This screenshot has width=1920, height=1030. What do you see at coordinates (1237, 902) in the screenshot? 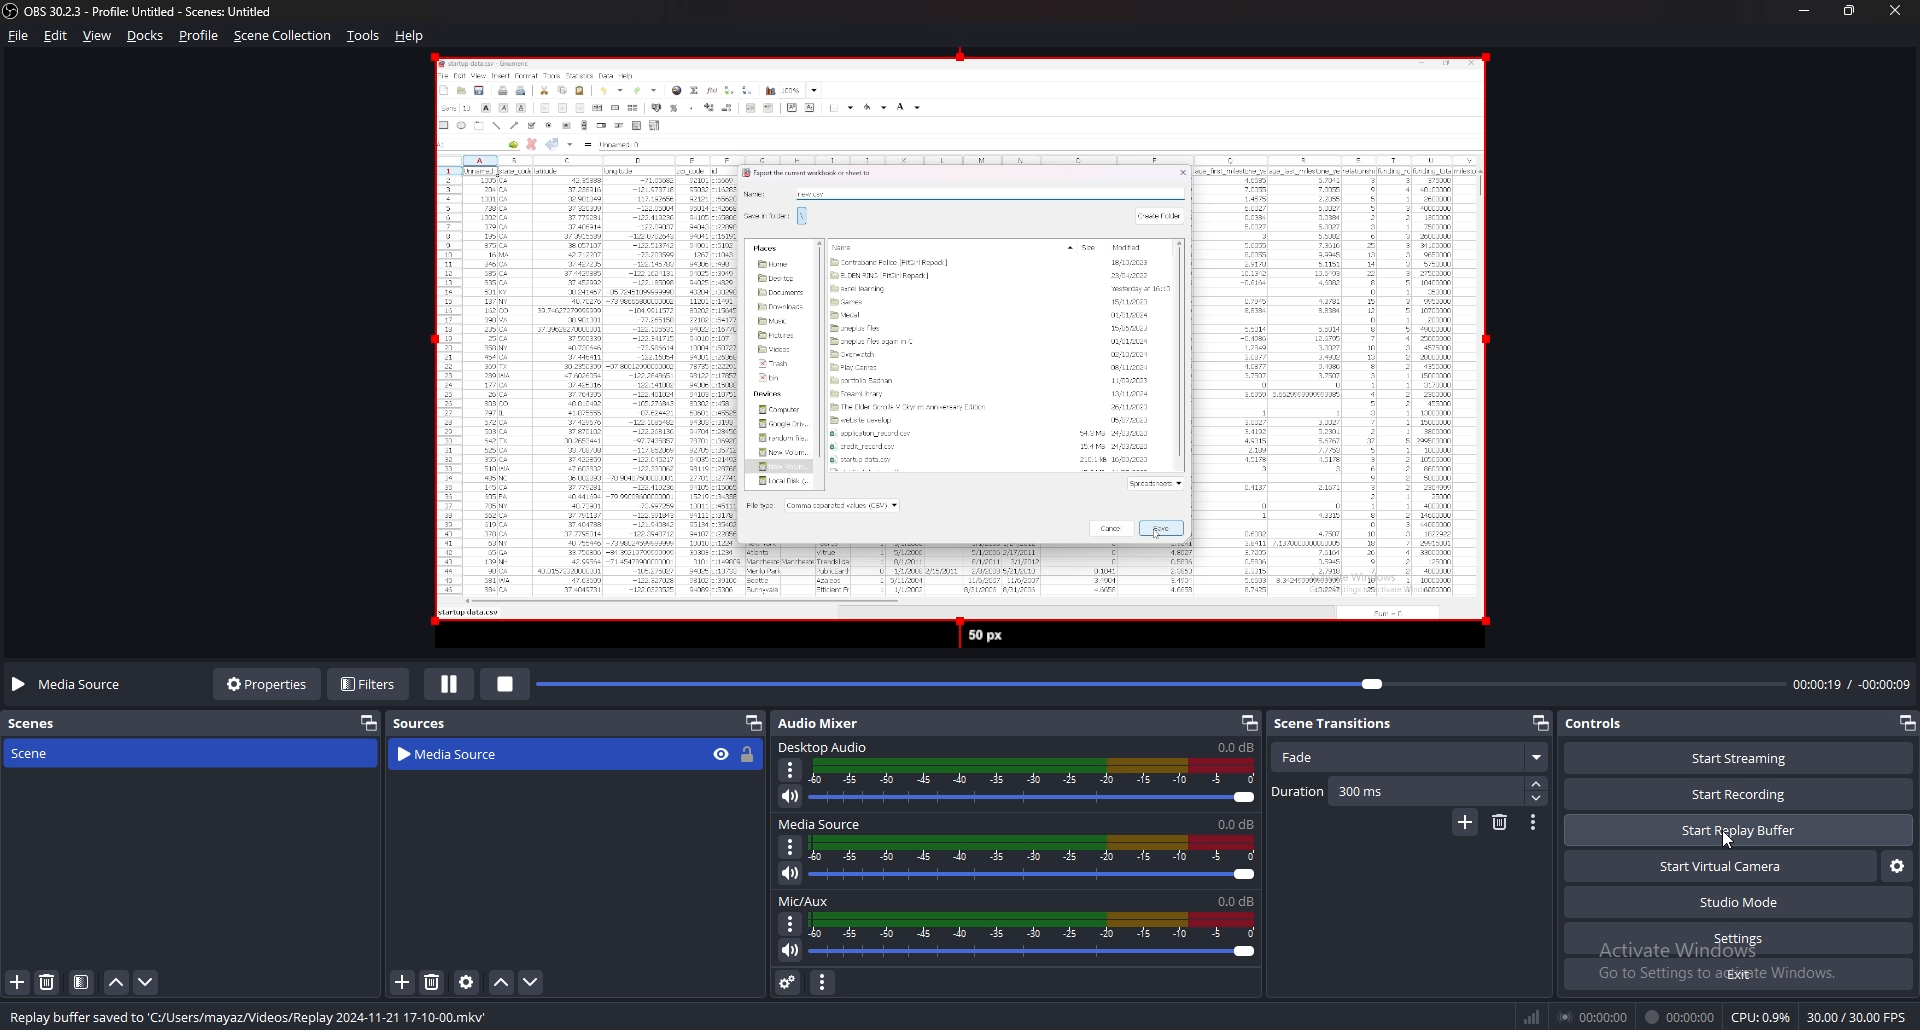
I see `0.0db` at bounding box center [1237, 902].